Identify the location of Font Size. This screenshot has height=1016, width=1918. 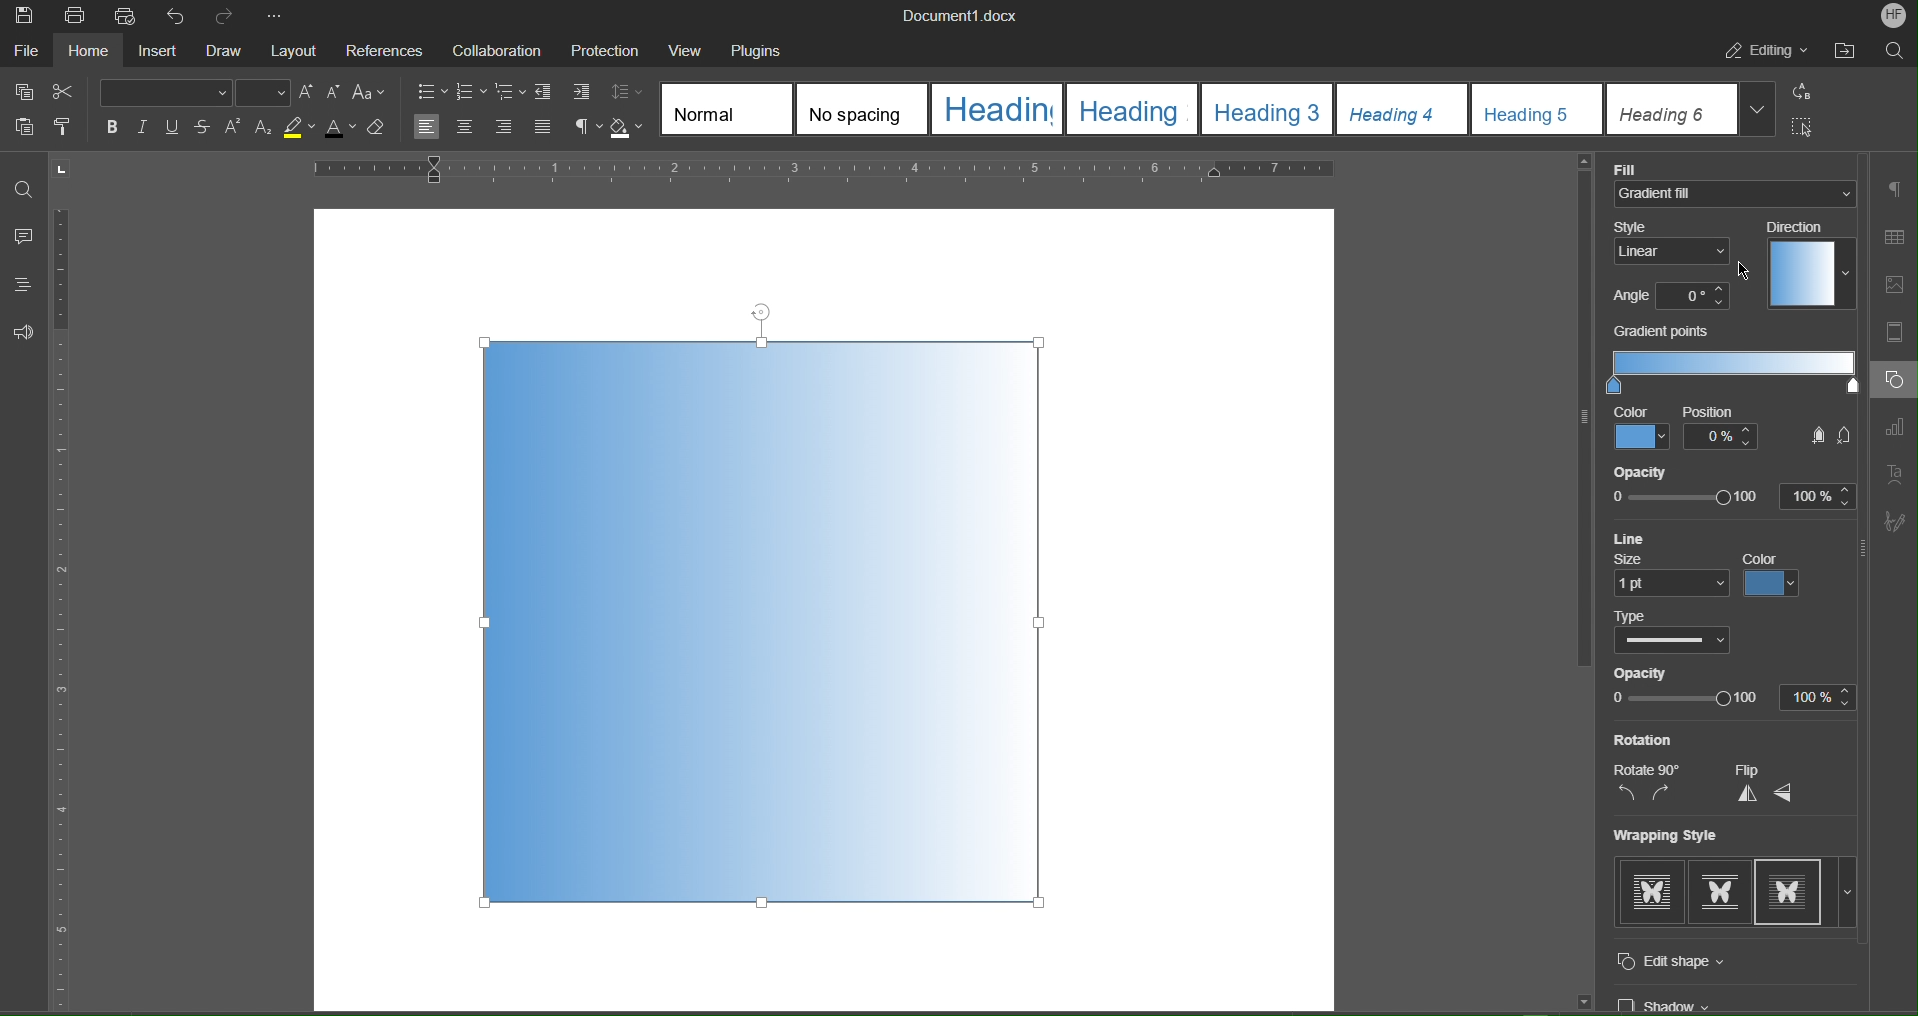
(262, 94).